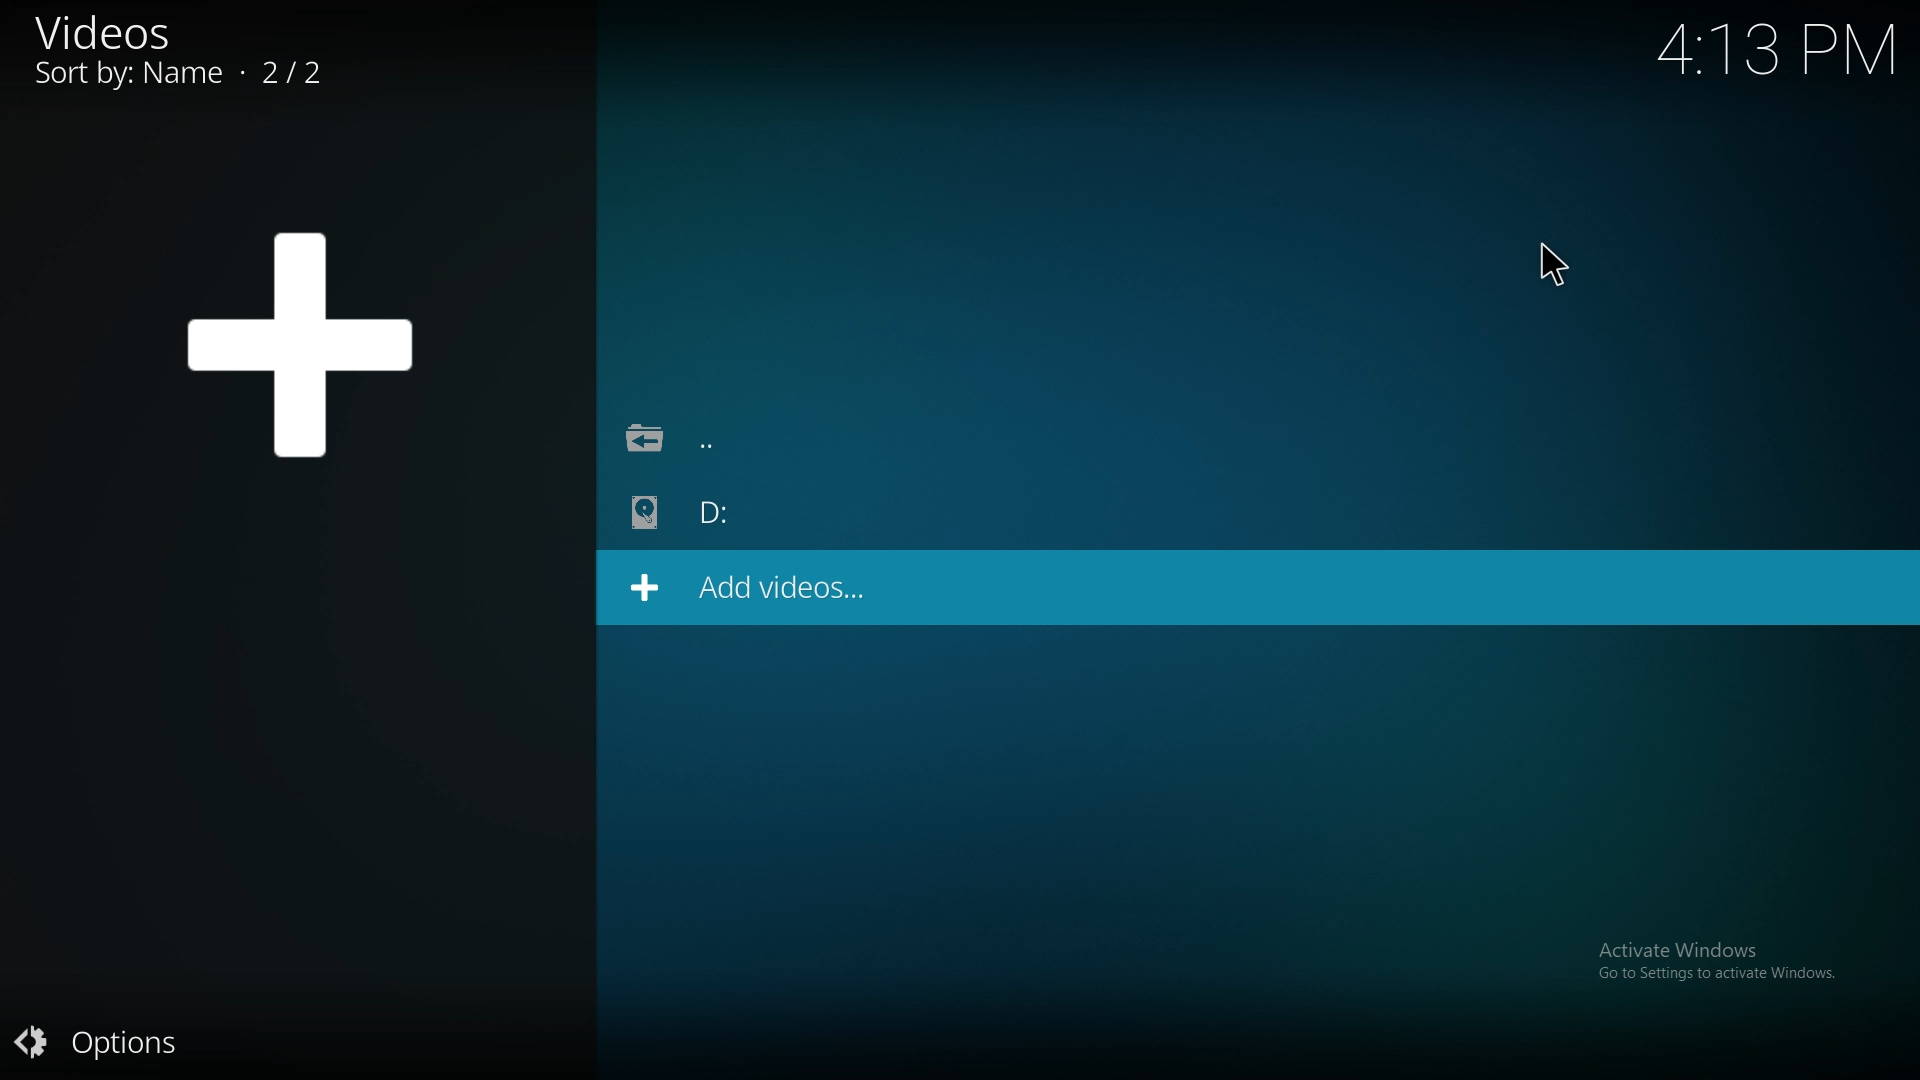 This screenshot has height=1080, width=1920. Describe the element at coordinates (780, 591) in the screenshot. I see `add videos` at that location.